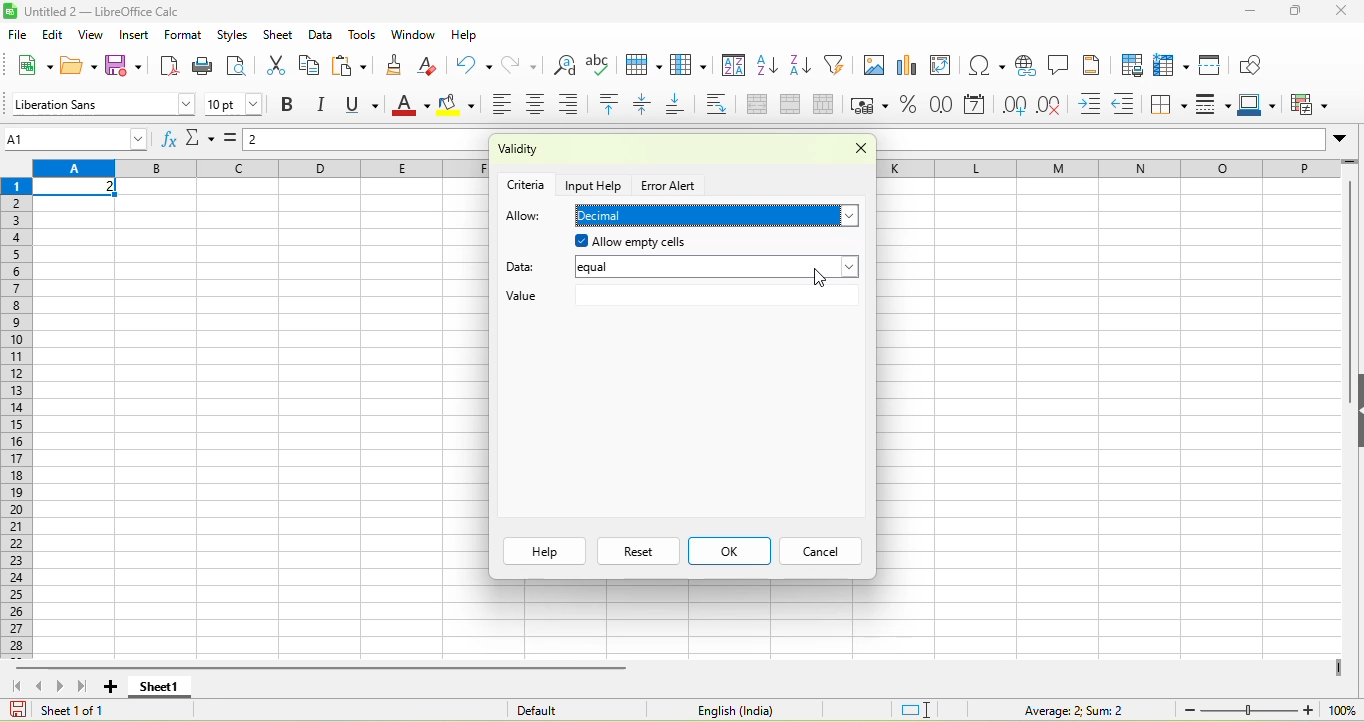 The width and height of the screenshot is (1364, 722). I want to click on input help, so click(596, 184).